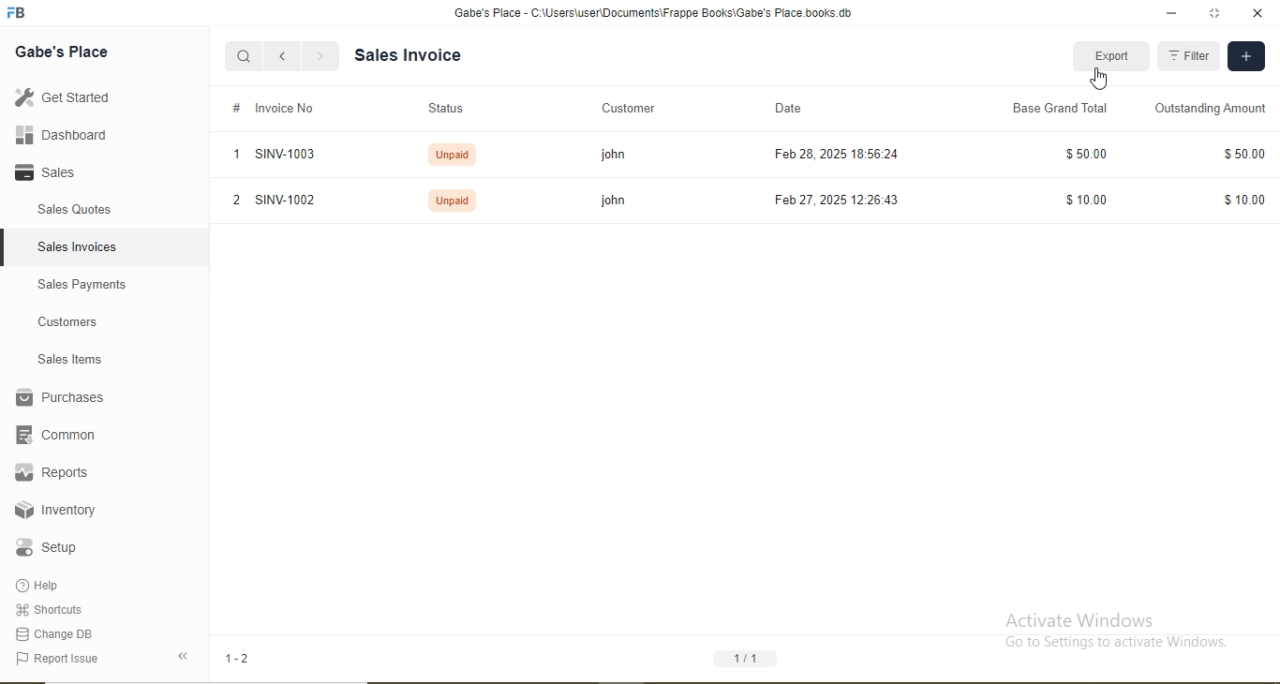  I want to click on Sales Invoice, so click(416, 55).